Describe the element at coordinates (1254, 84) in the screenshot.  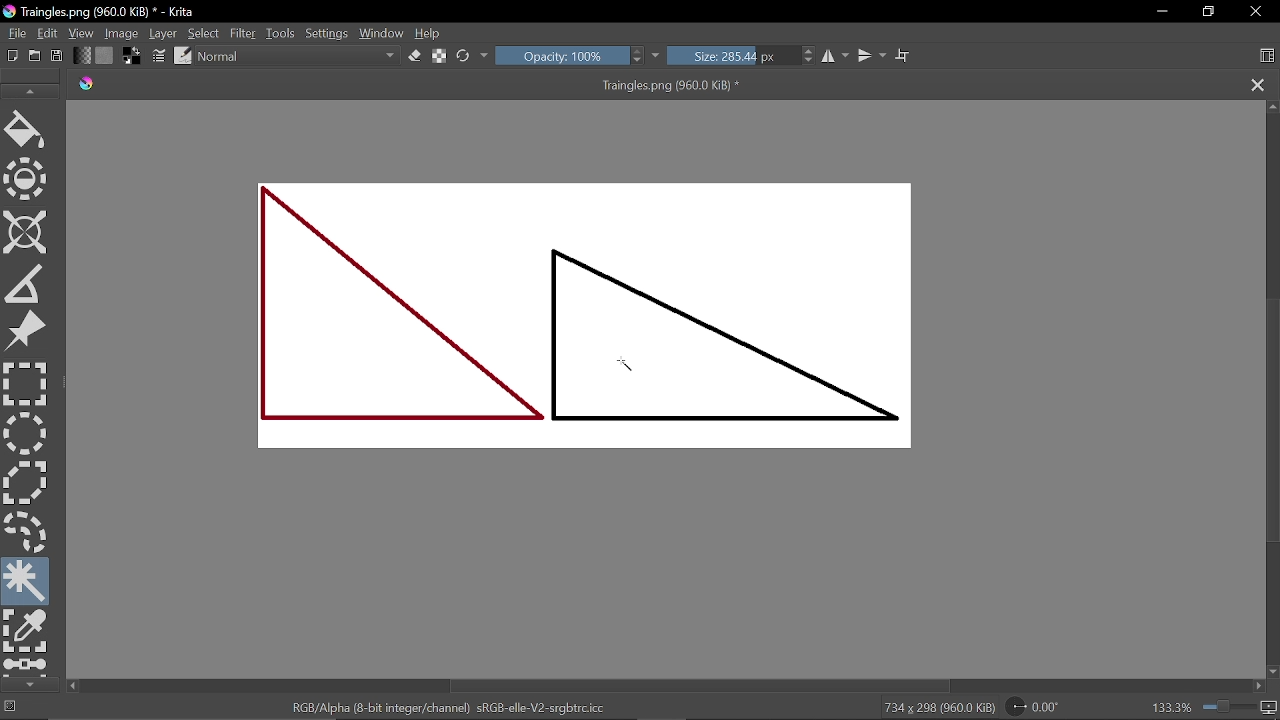
I see `Close tab` at that location.